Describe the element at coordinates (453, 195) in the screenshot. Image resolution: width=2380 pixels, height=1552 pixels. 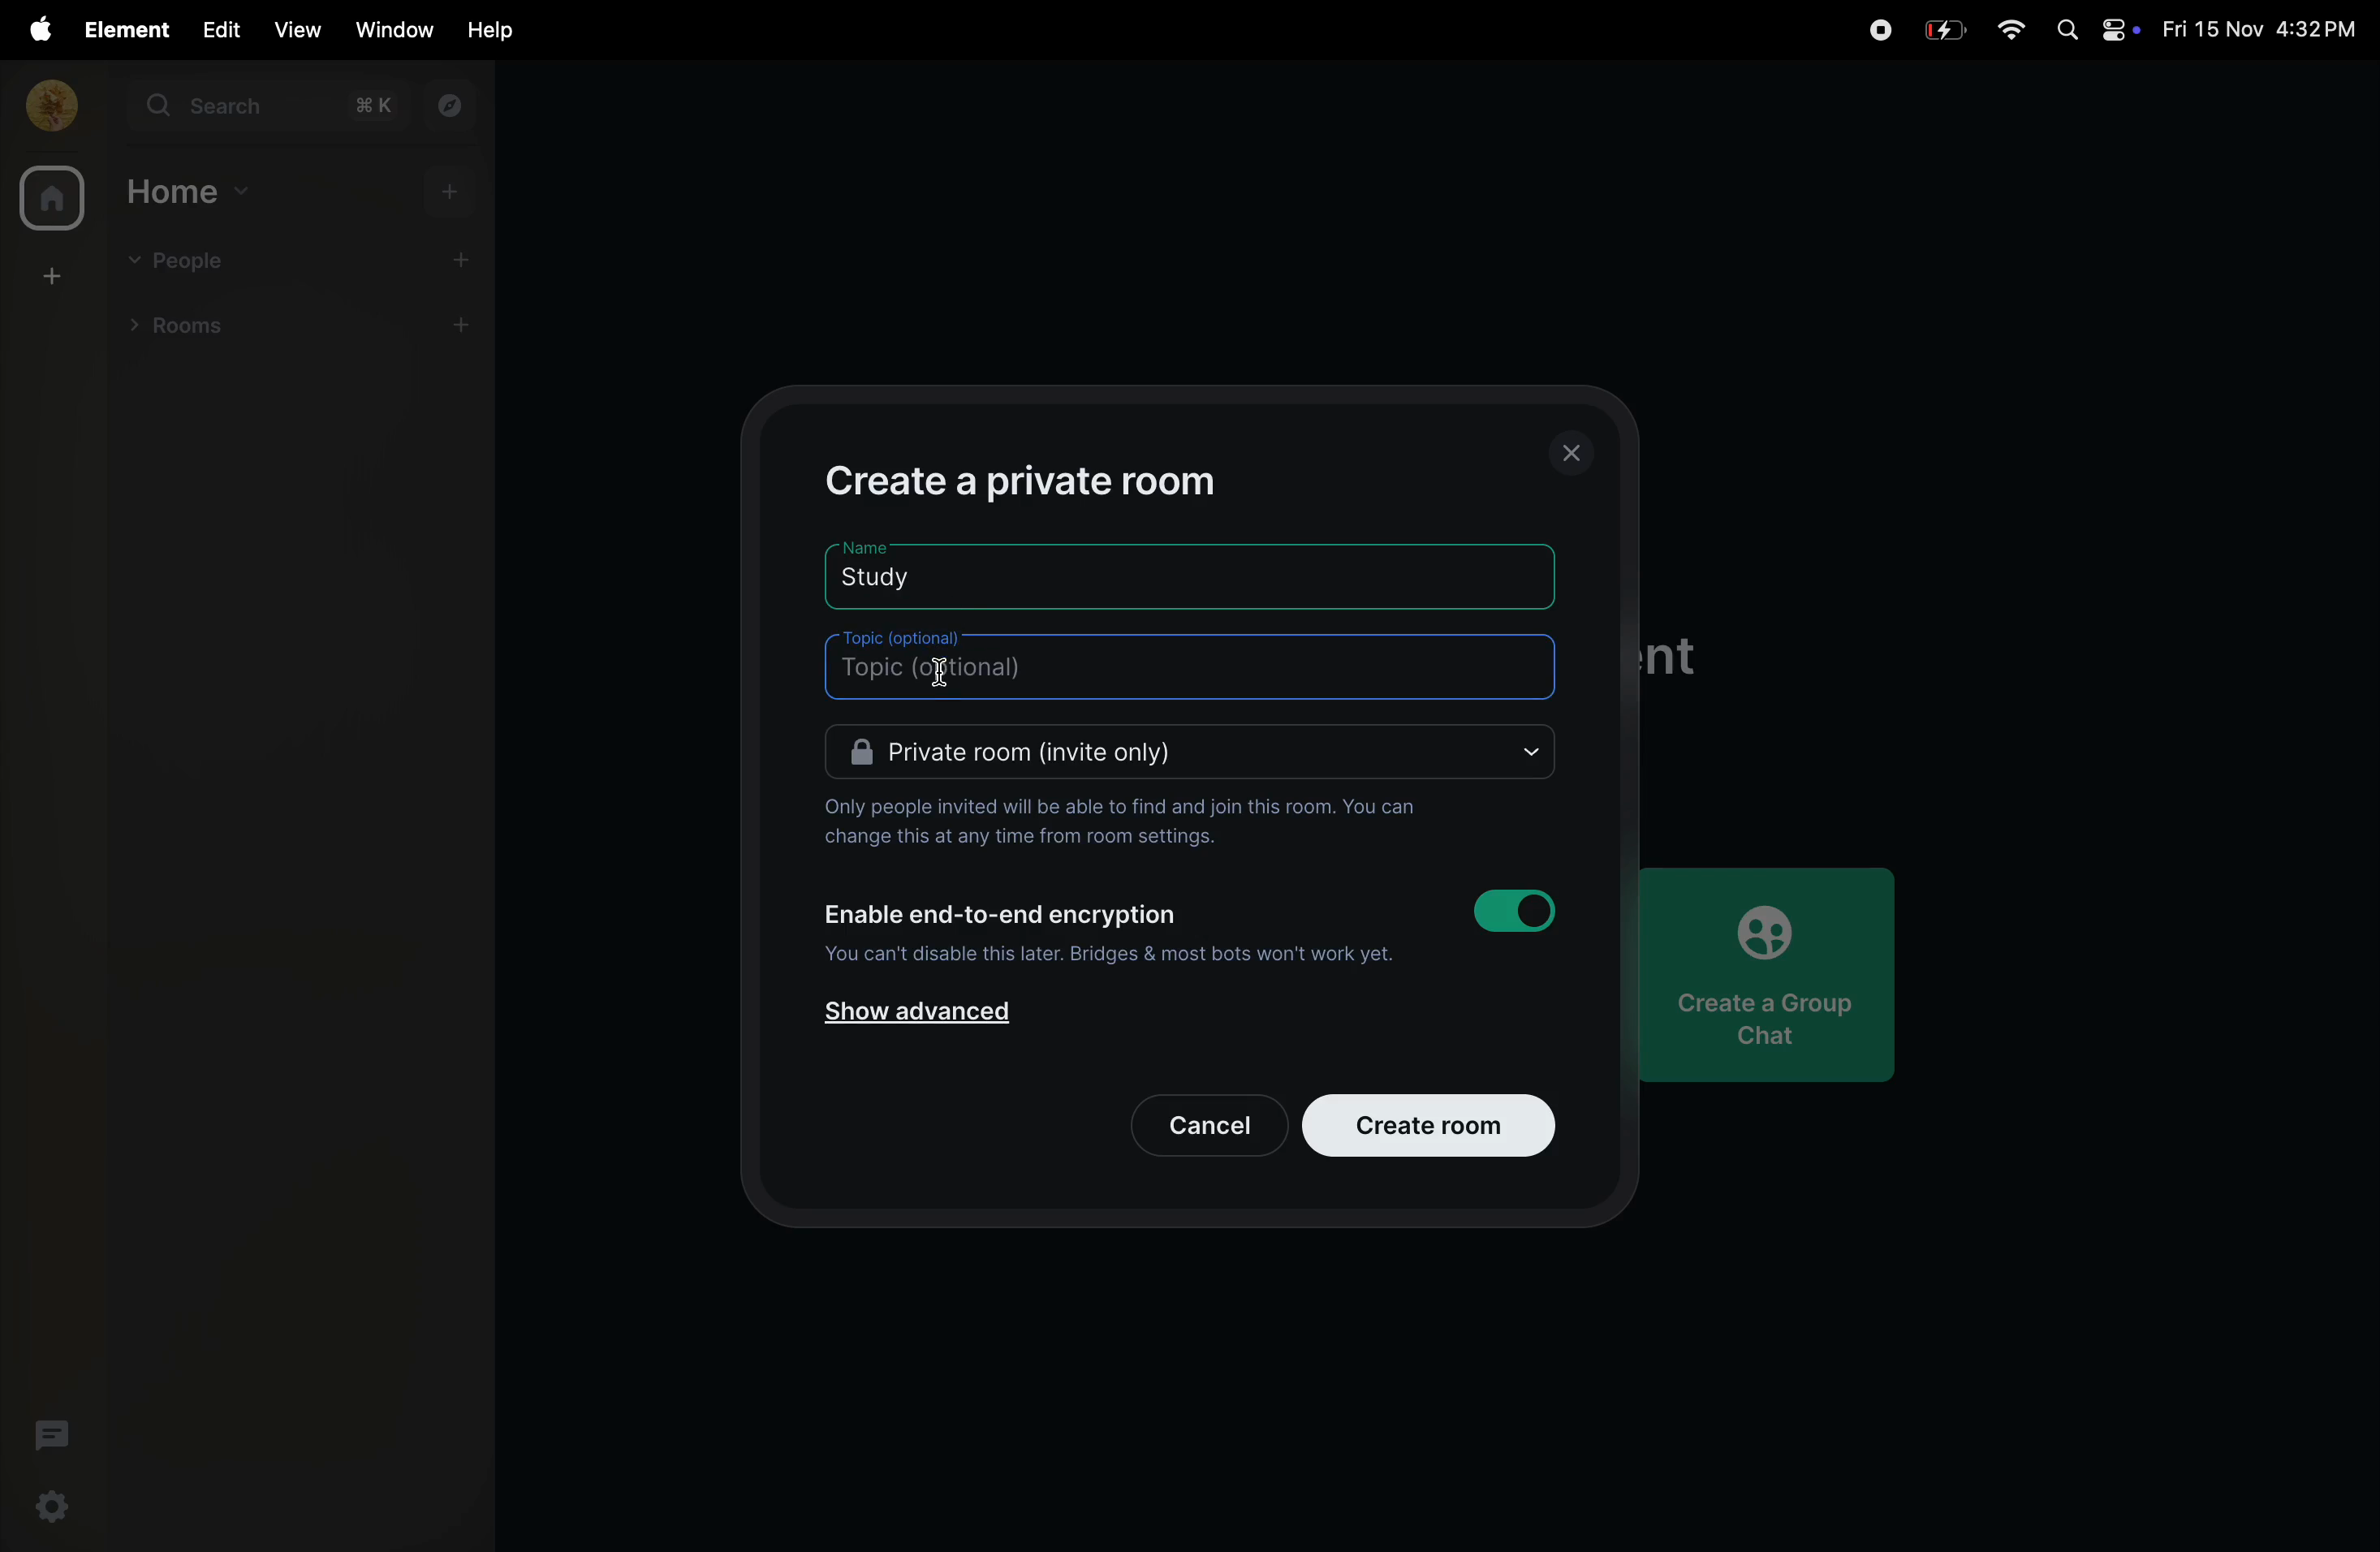
I see `add` at that location.